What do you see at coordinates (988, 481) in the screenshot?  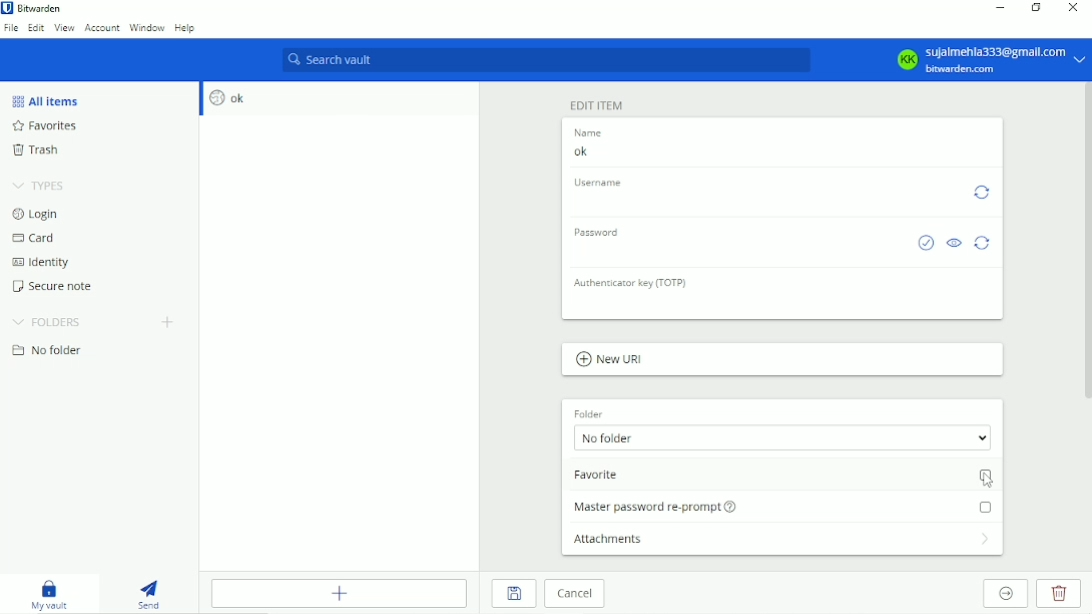 I see `Cursor` at bounding box center [988, 481].